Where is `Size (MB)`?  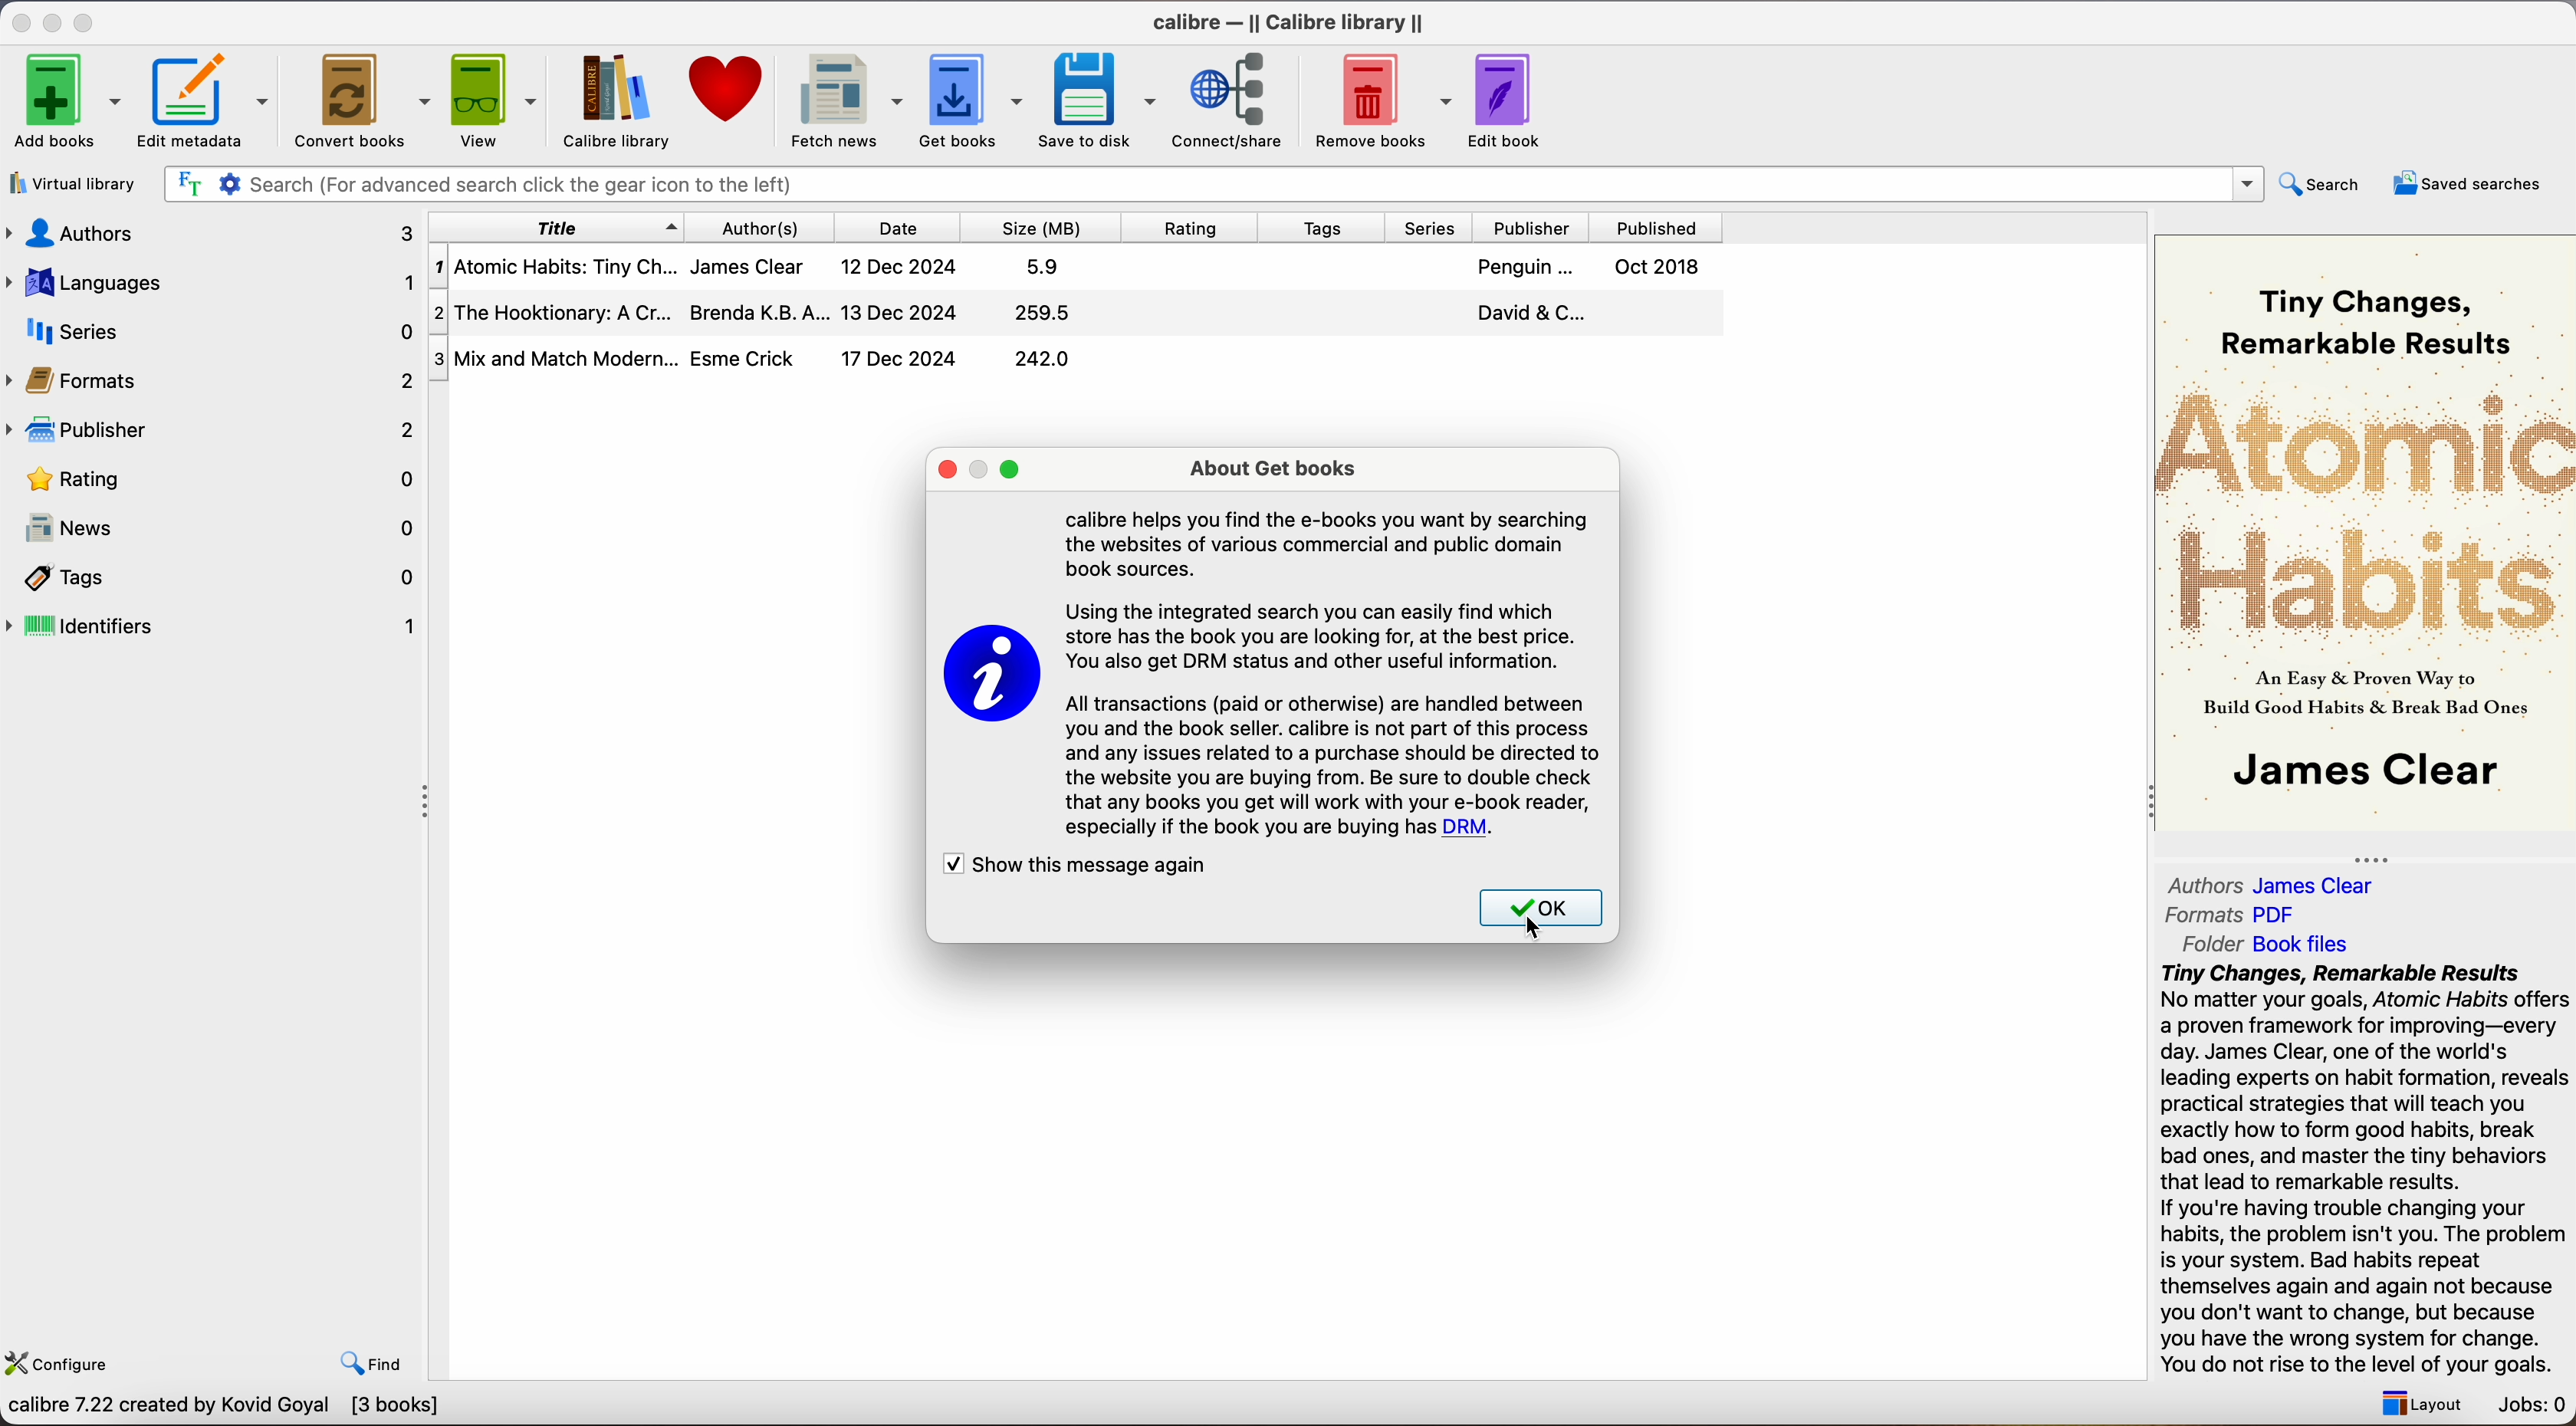 Size (MB) is located at coordinates (1041, 228).